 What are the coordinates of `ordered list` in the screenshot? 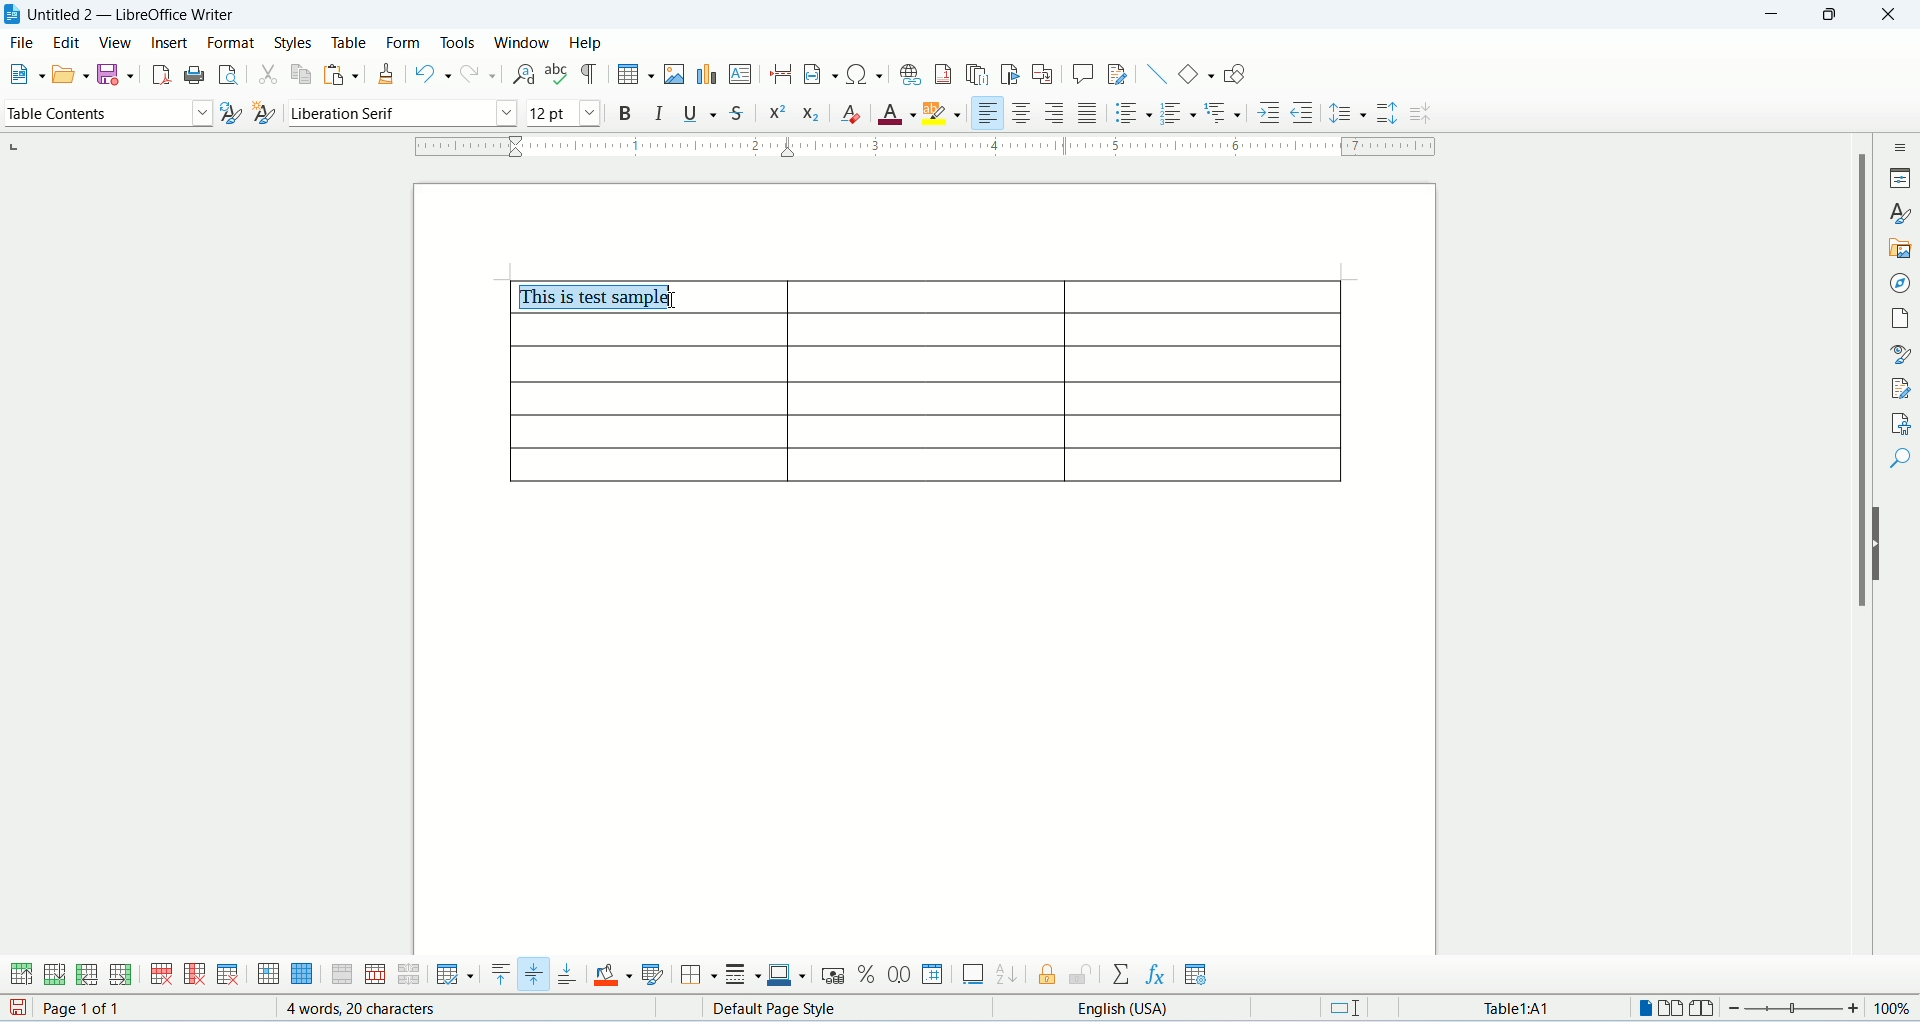 It's located at (1180, 112).